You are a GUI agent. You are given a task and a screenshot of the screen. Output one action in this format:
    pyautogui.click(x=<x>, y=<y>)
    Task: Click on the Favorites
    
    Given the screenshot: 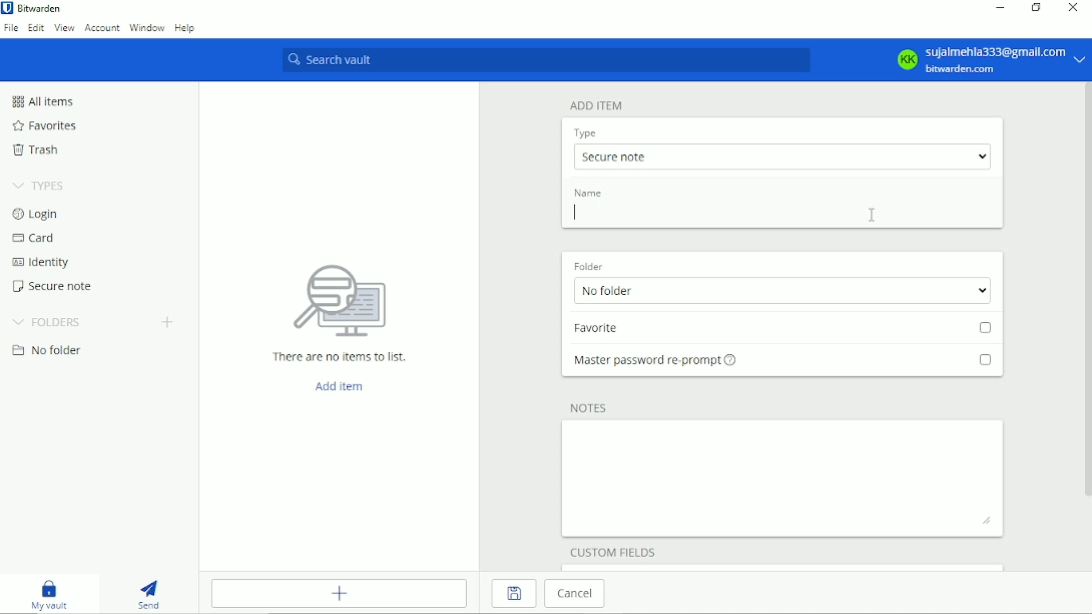 What is the action you would take?
    pyautogui.click(x=44, y=126)
    